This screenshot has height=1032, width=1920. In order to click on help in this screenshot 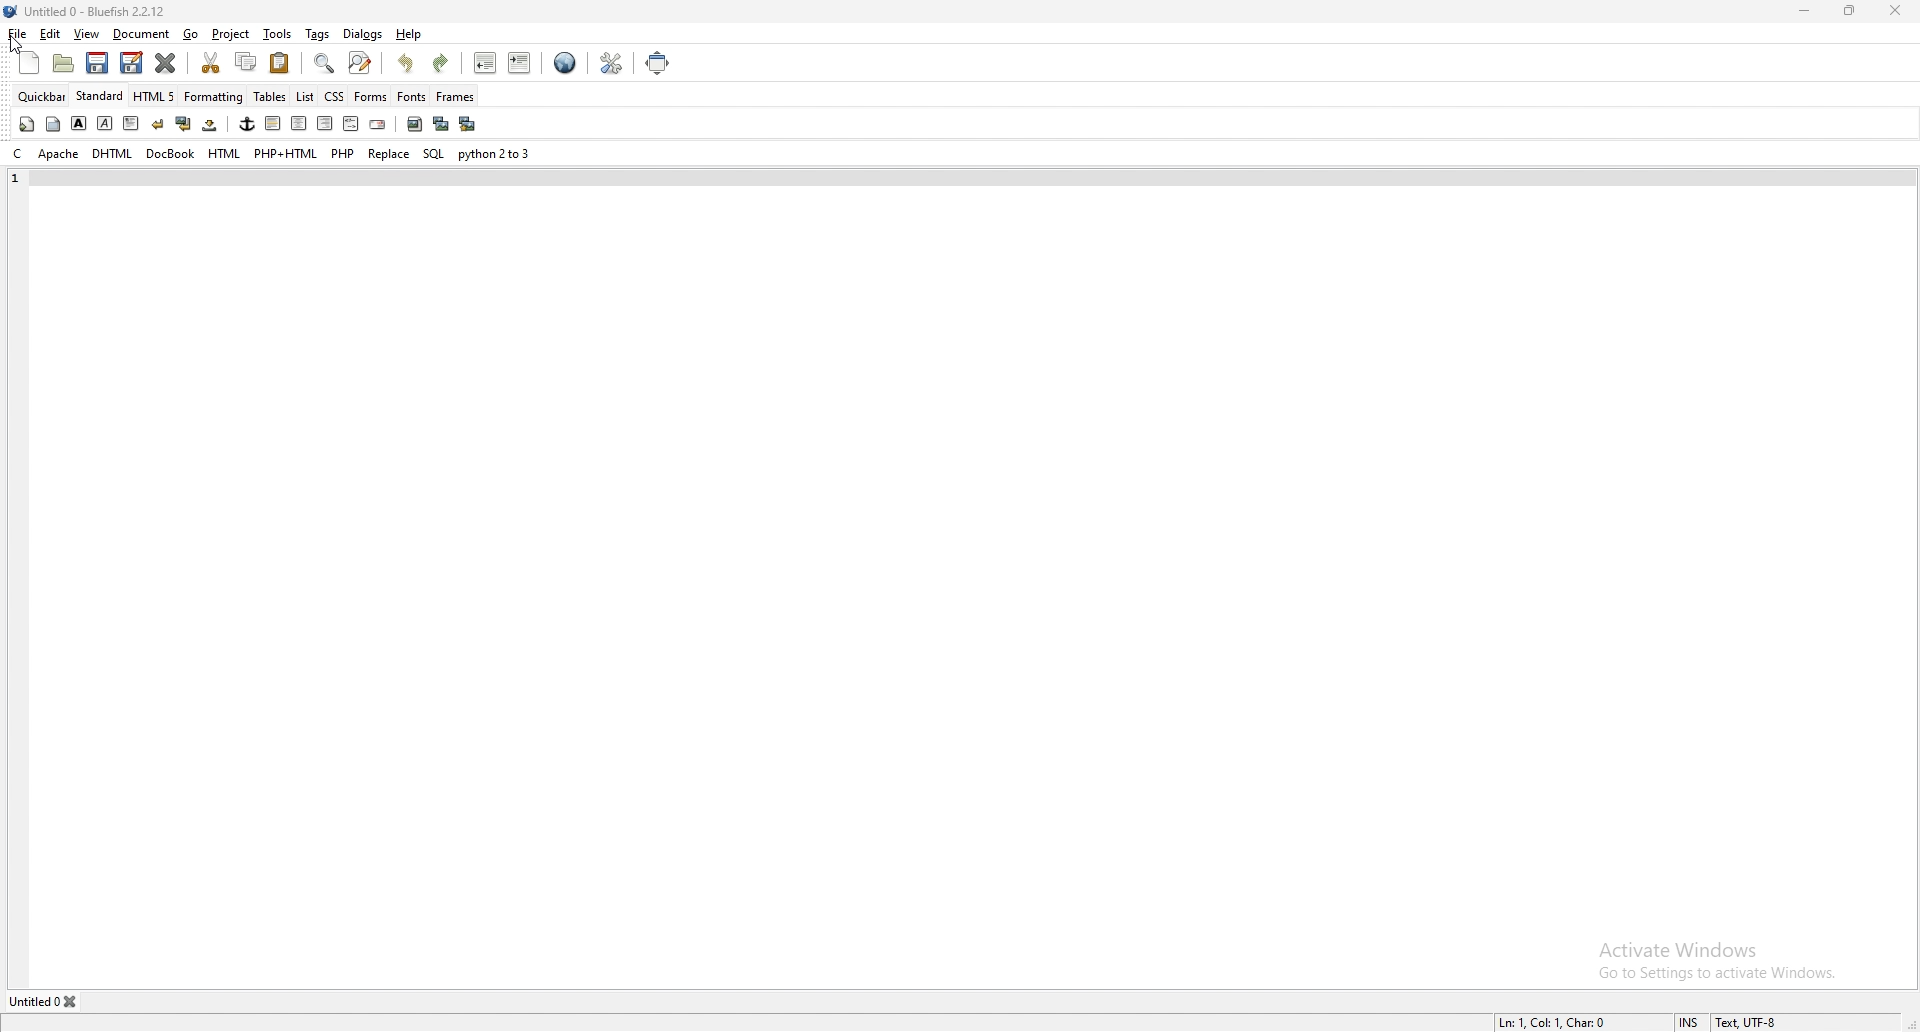, I will do `click(410, 35)`.